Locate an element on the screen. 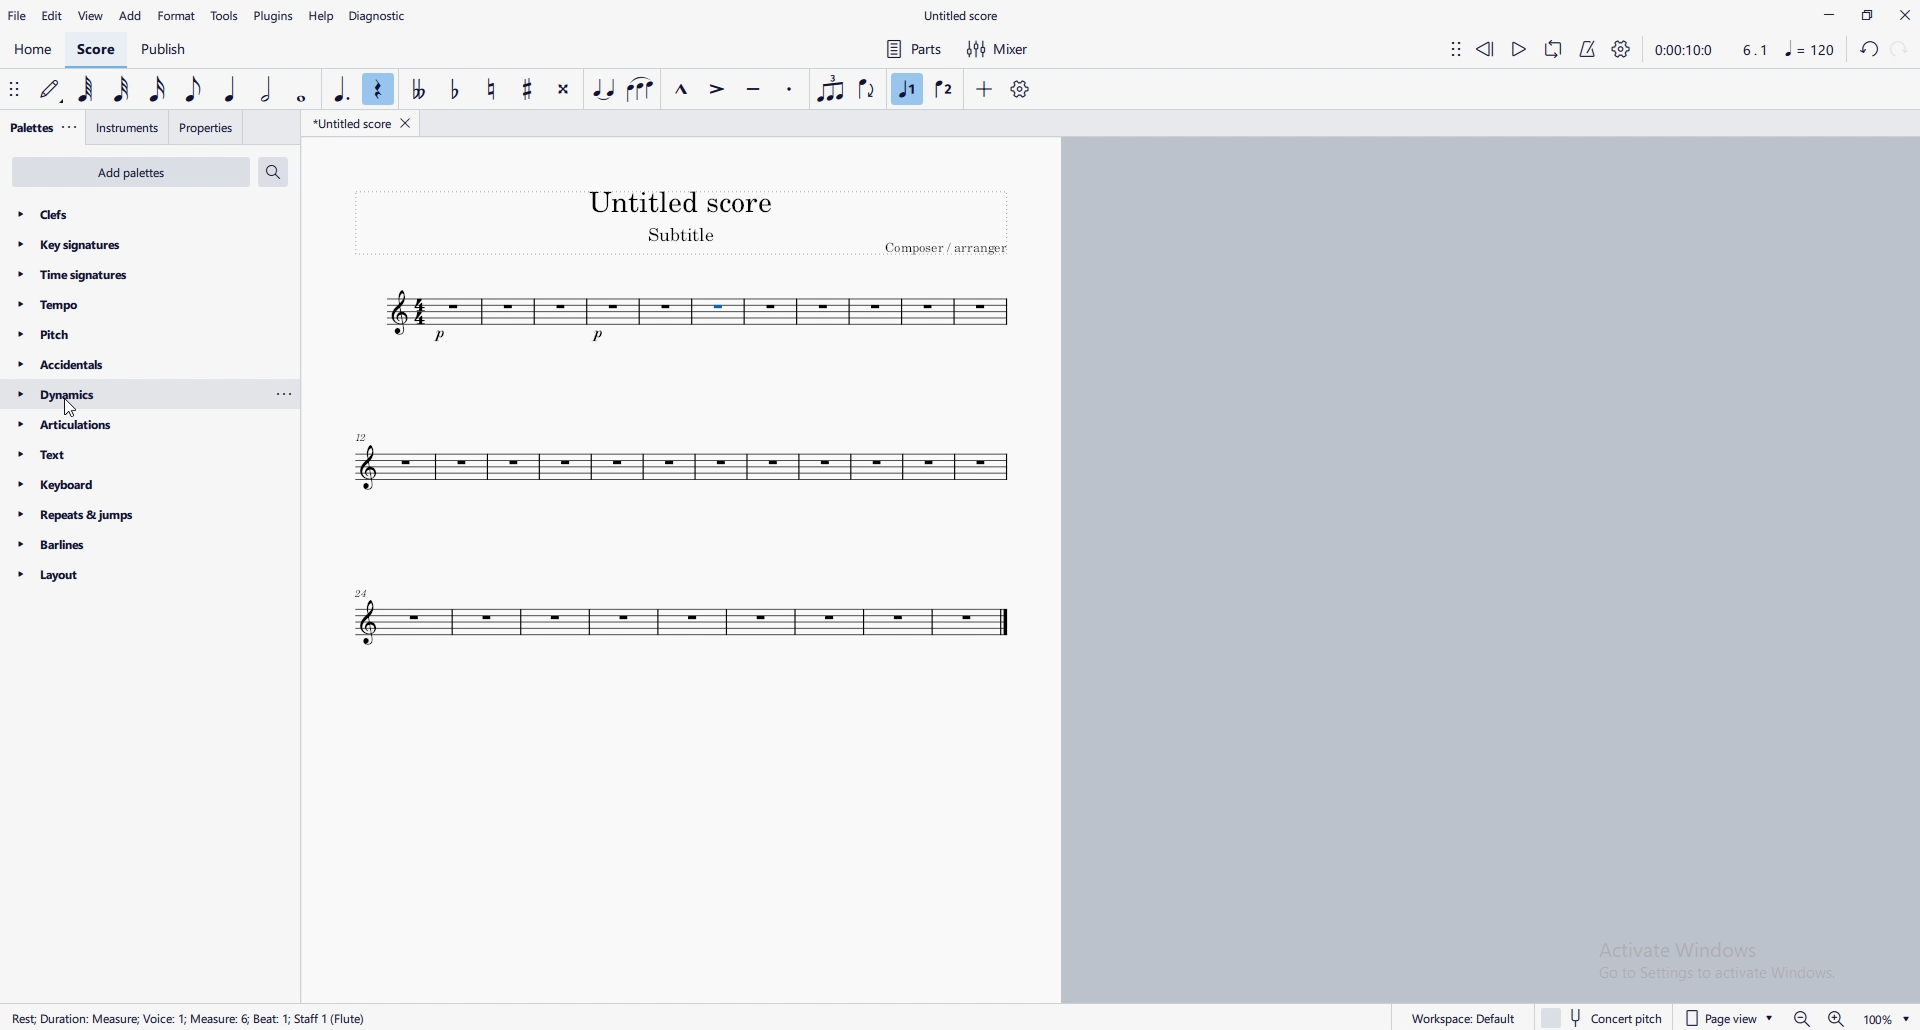 The height and width of the screenshot is (1030, 1920). slur is located at coordinates (639, 89).